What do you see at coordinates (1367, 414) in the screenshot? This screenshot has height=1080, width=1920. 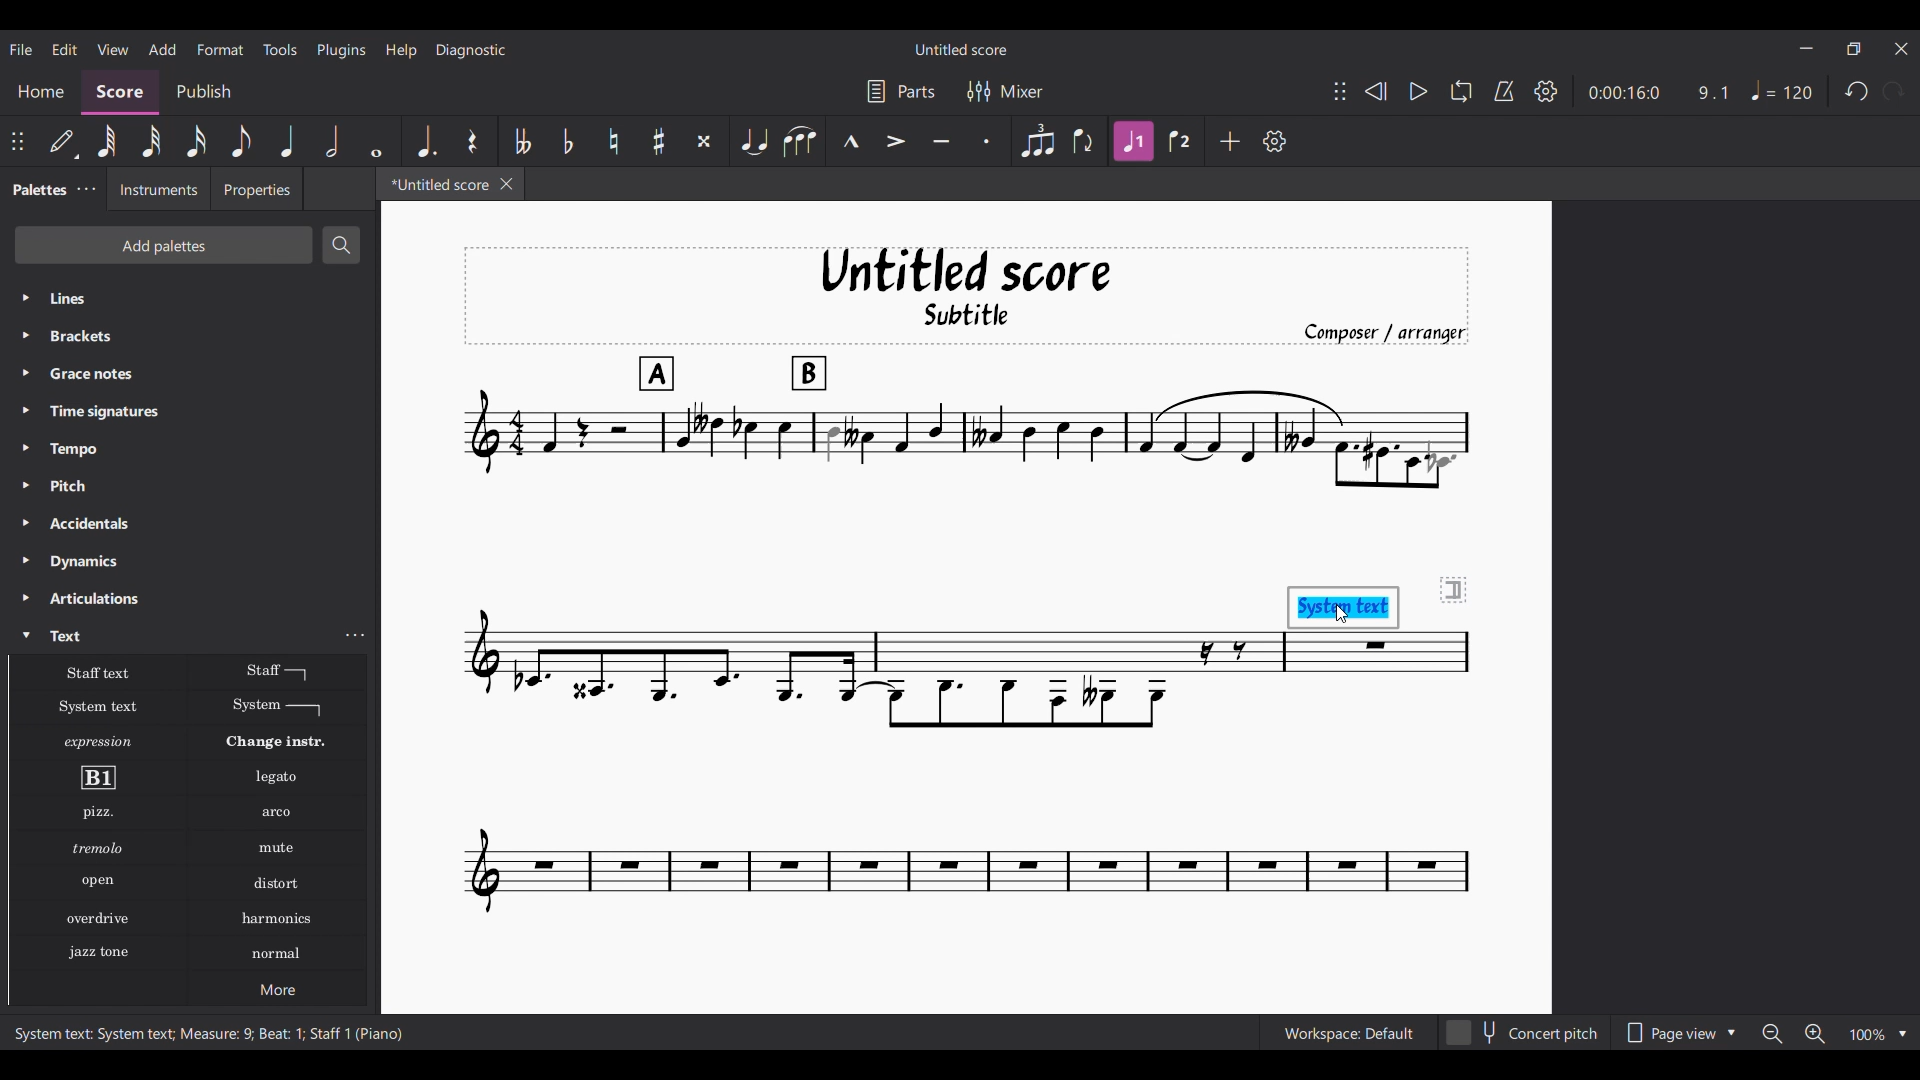 I see `Current score` at bounding box center [1367, 414].